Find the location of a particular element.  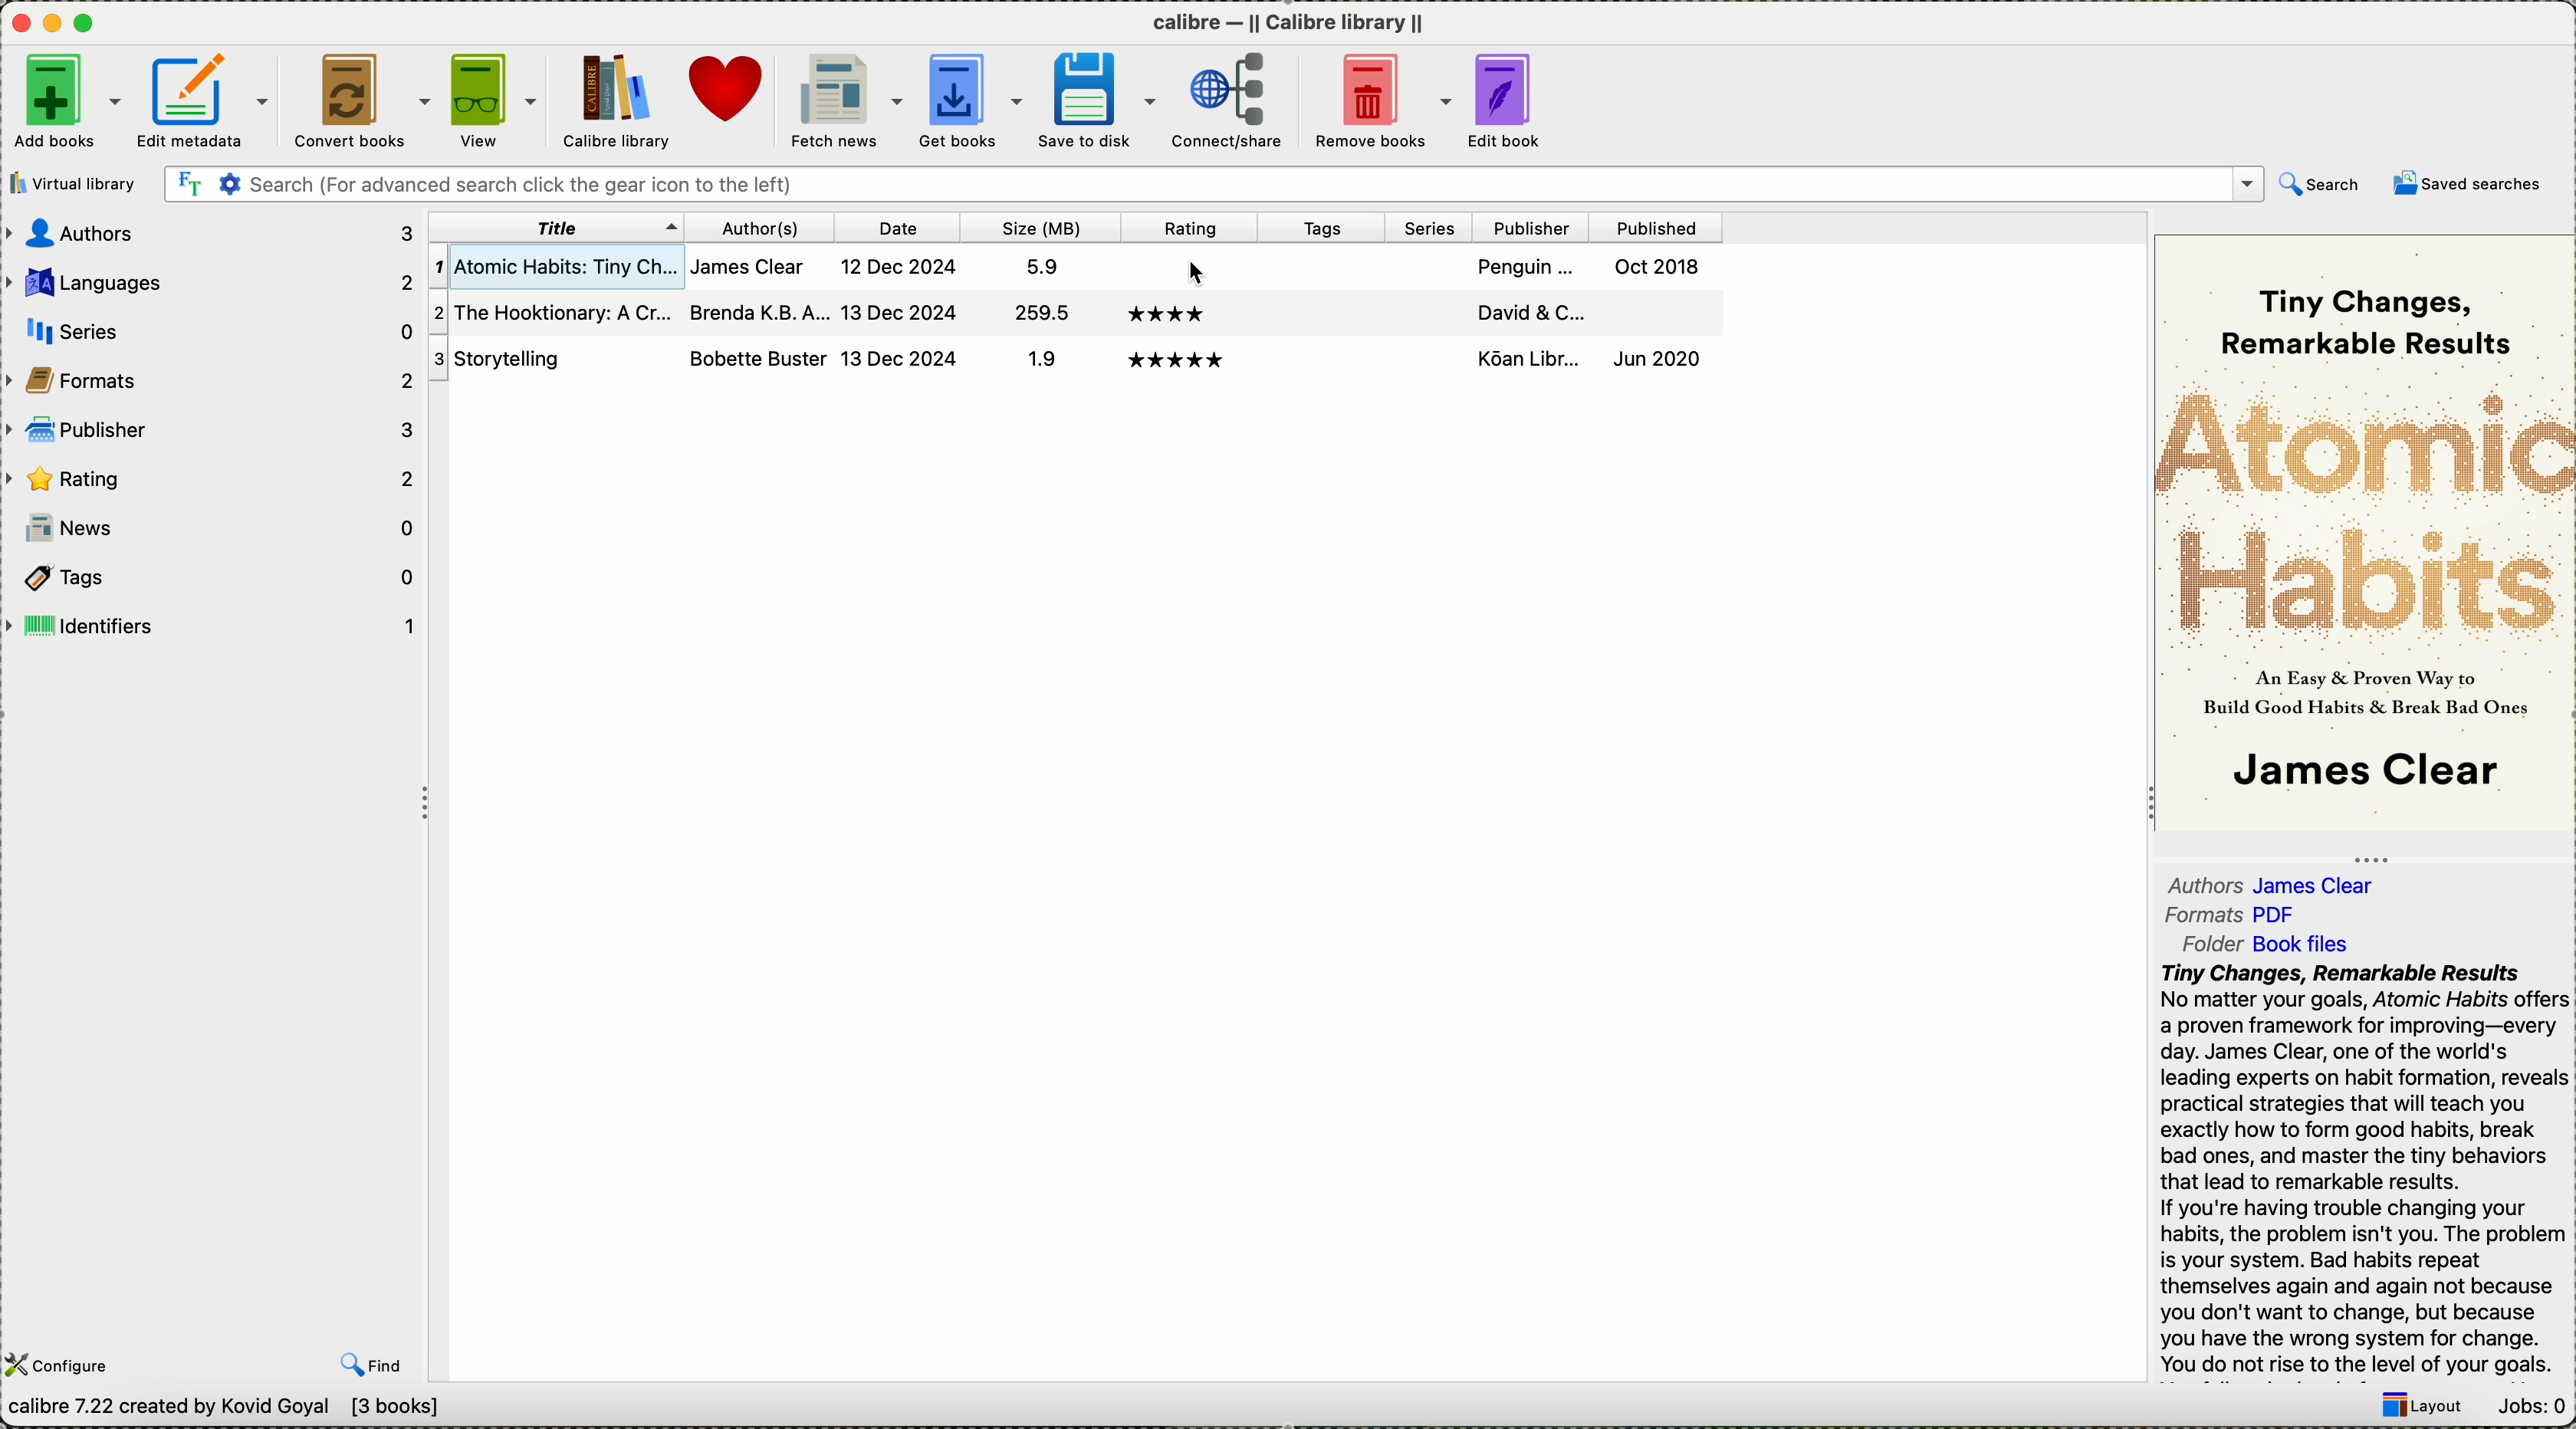

tags is located at coordinates (1317, 365).